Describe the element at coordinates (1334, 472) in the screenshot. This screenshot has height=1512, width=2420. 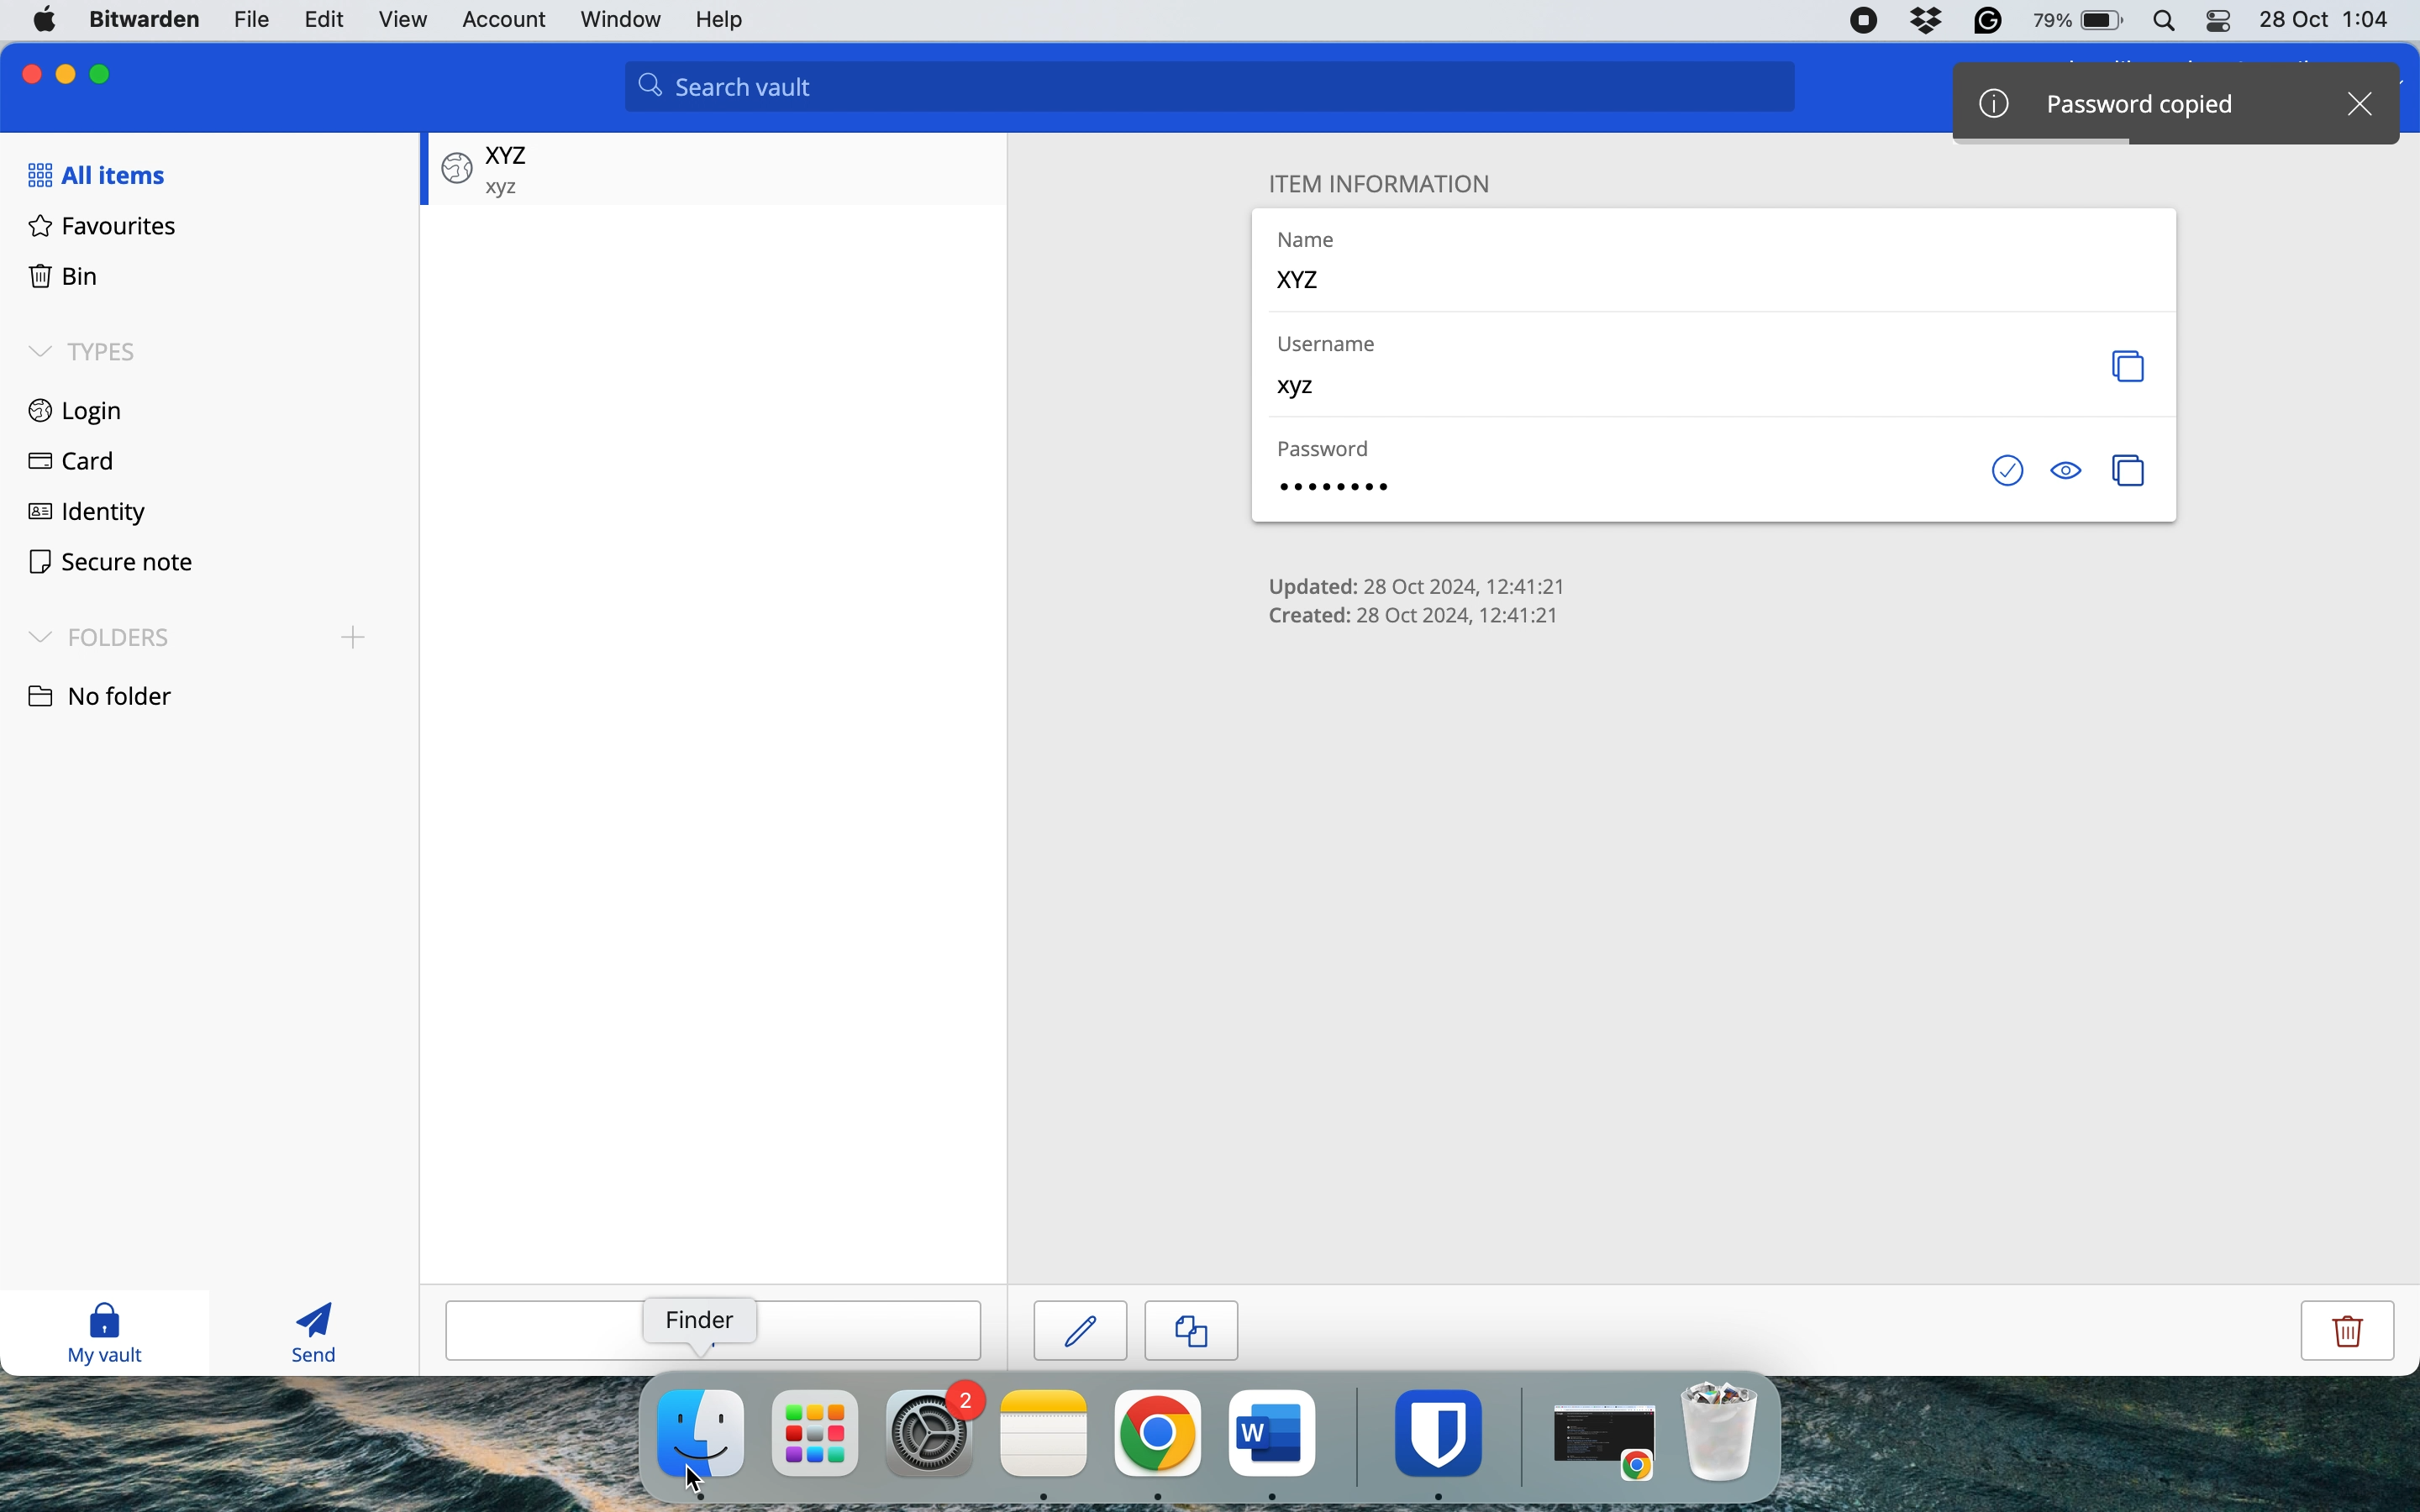
I see `password` at that location.